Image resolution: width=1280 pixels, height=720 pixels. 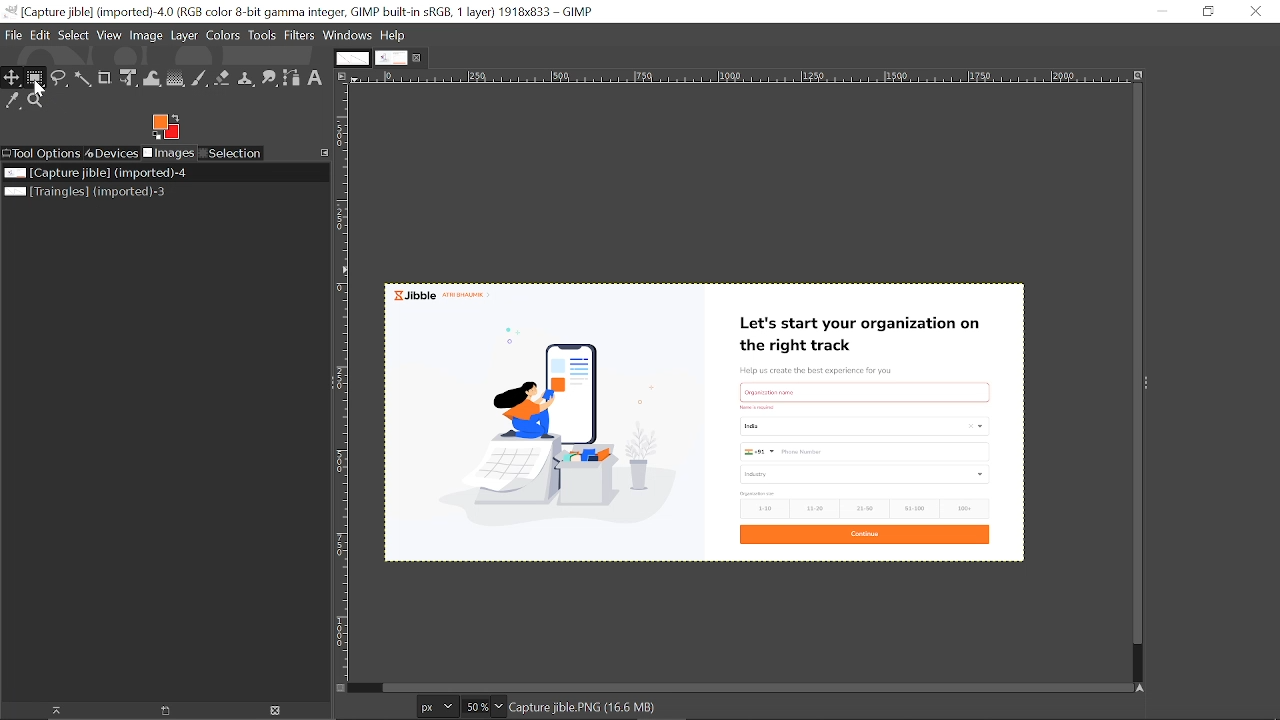 I want to click on Close window, so click(x=1257, y=11).